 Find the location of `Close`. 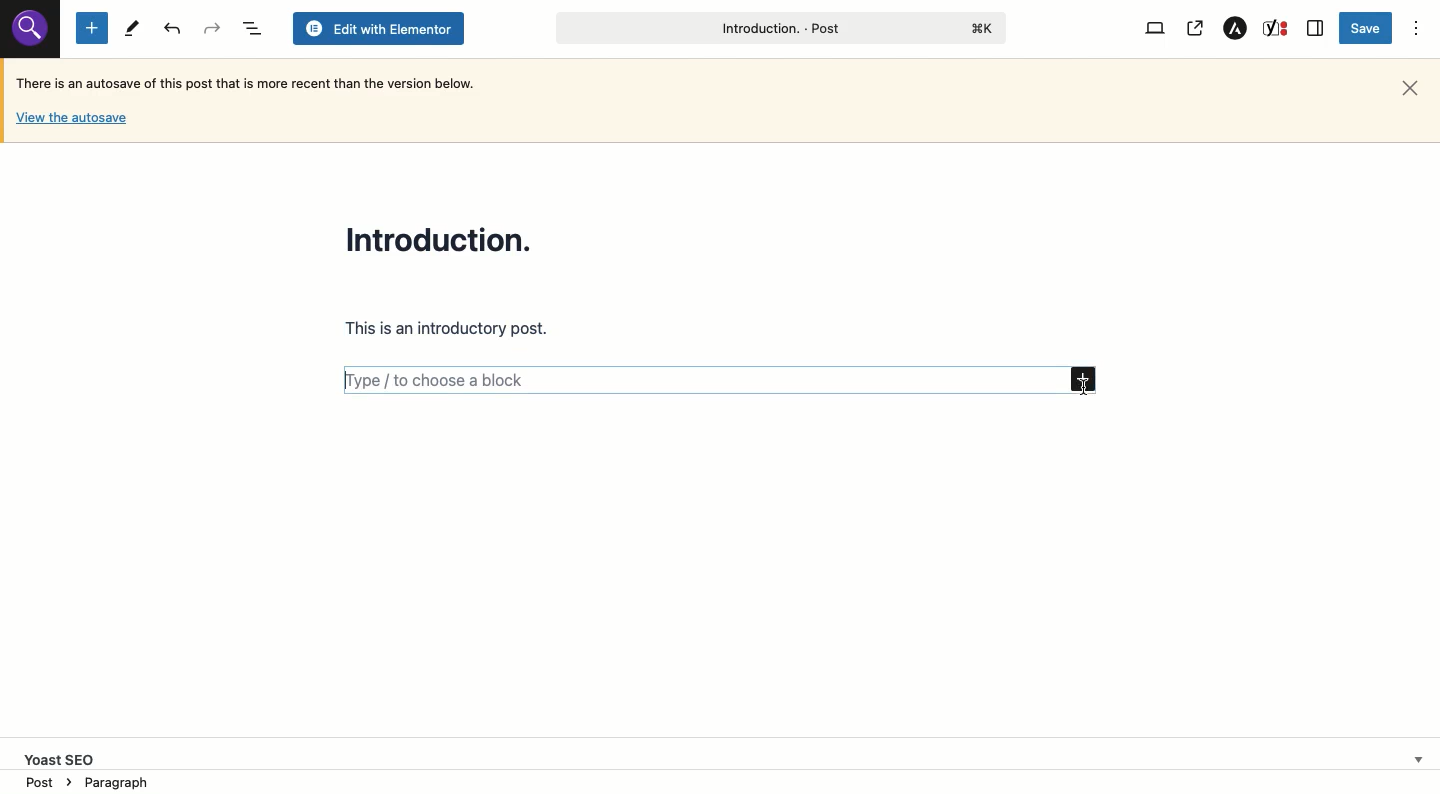

Close is located at coordinates (1410, 89).